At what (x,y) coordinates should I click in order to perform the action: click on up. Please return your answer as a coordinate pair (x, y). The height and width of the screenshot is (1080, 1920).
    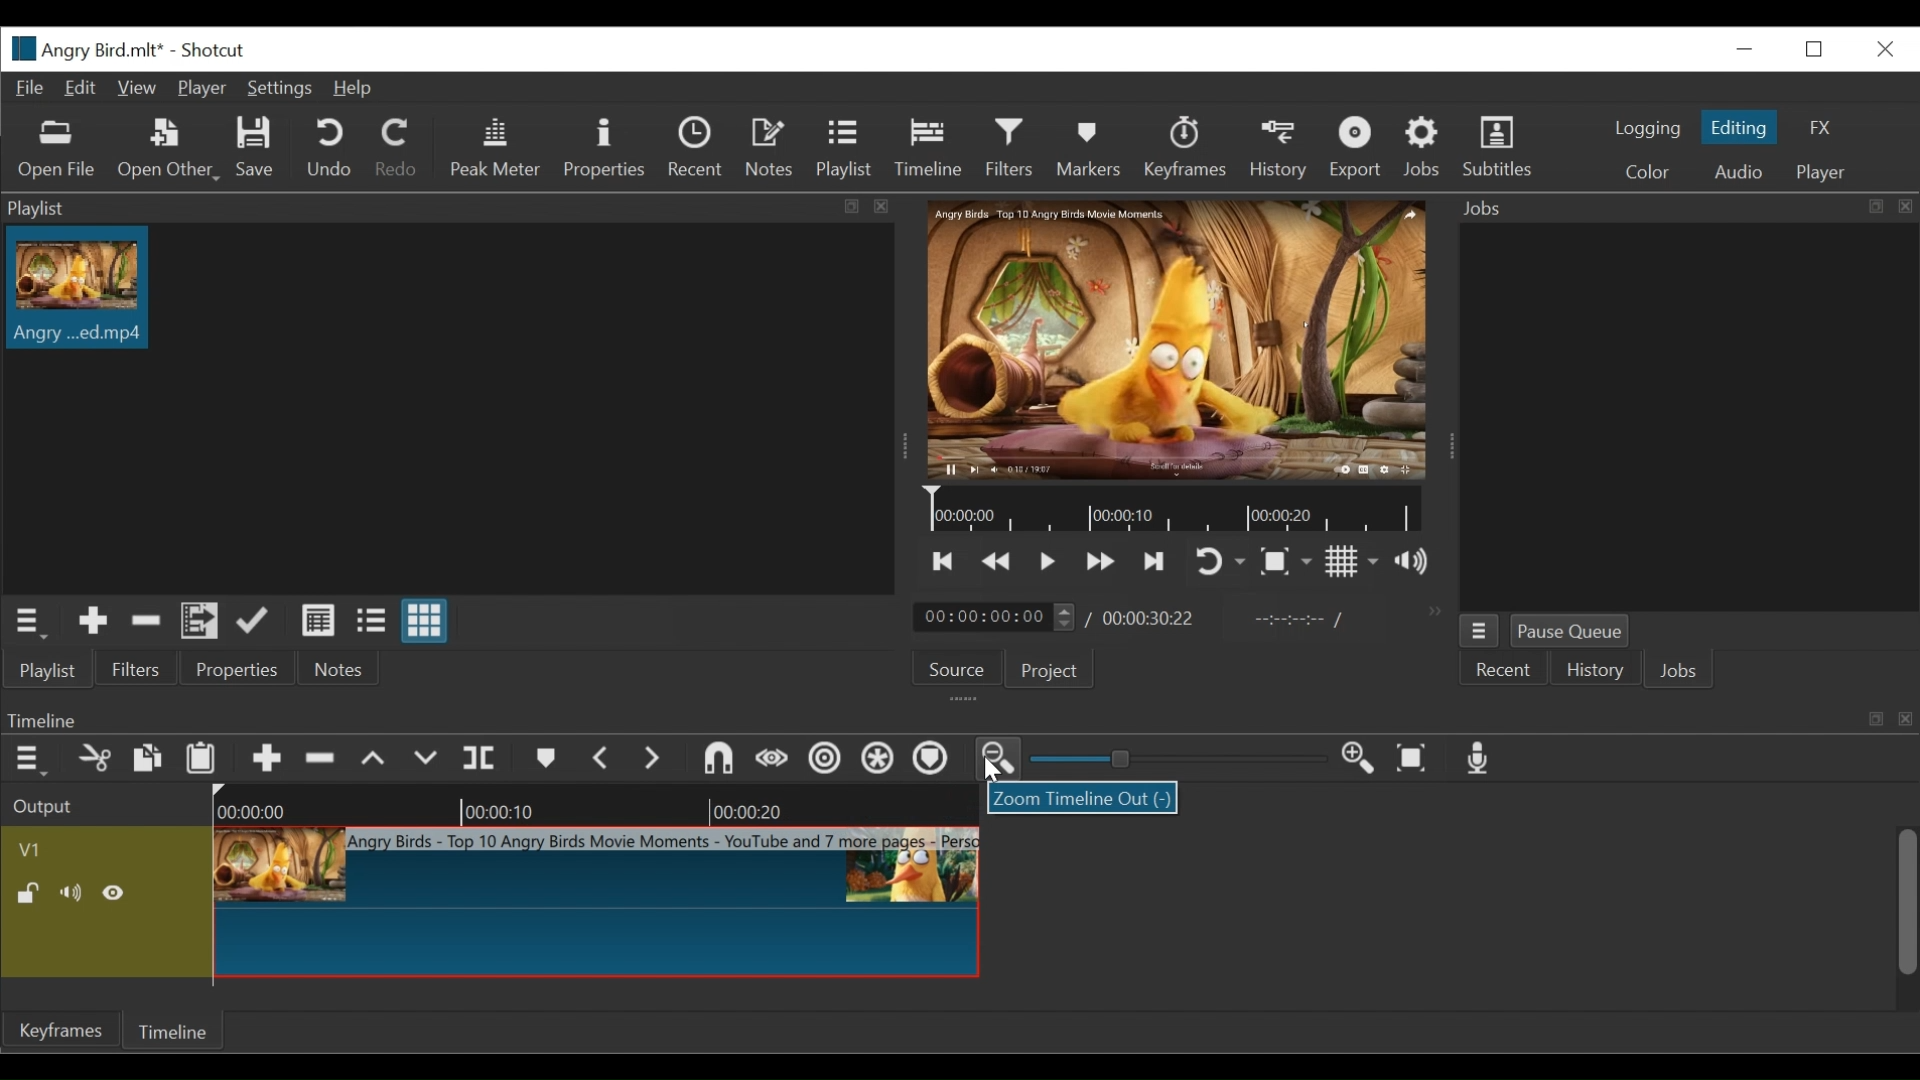
    Looking at the image, I should click on (381, 760).